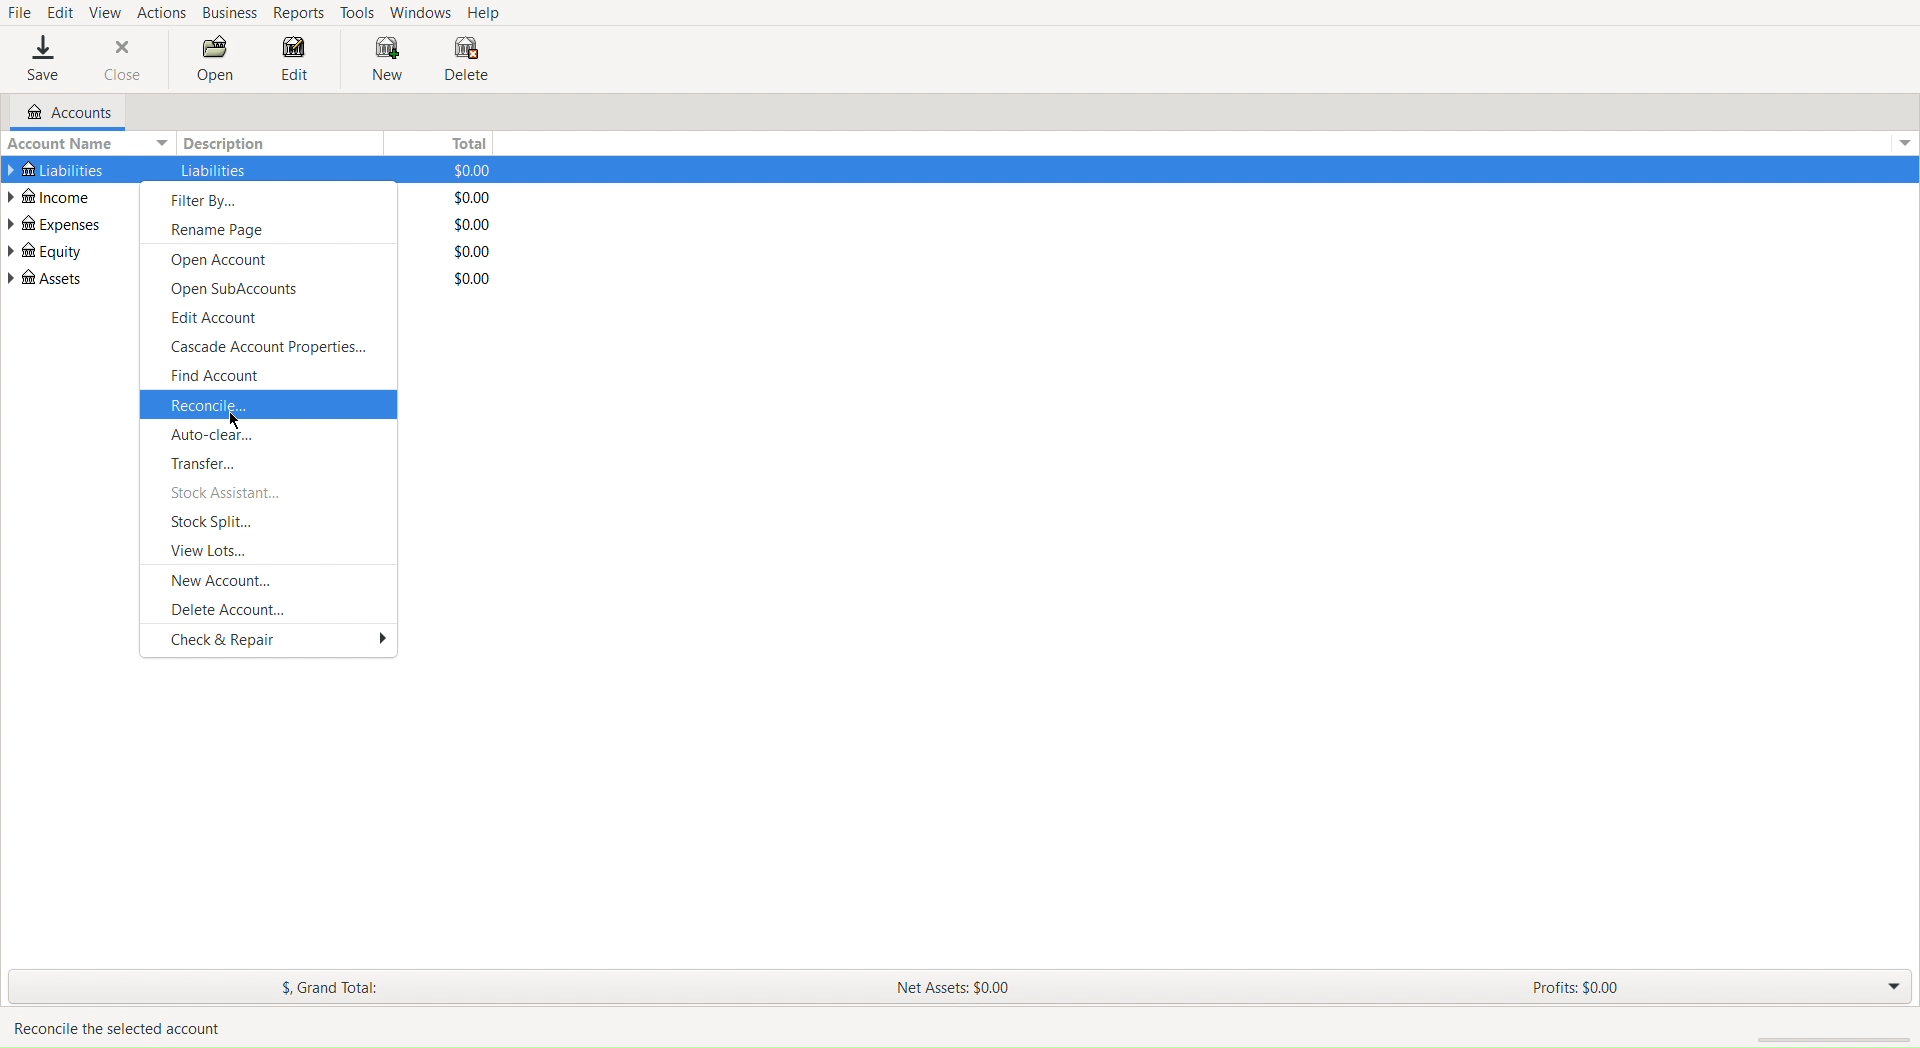 The width and height of the screenshot is (1920, 1048). Describe the element at coordinates (269, 233) in the screenshot. I see `Rename Page` at that location.